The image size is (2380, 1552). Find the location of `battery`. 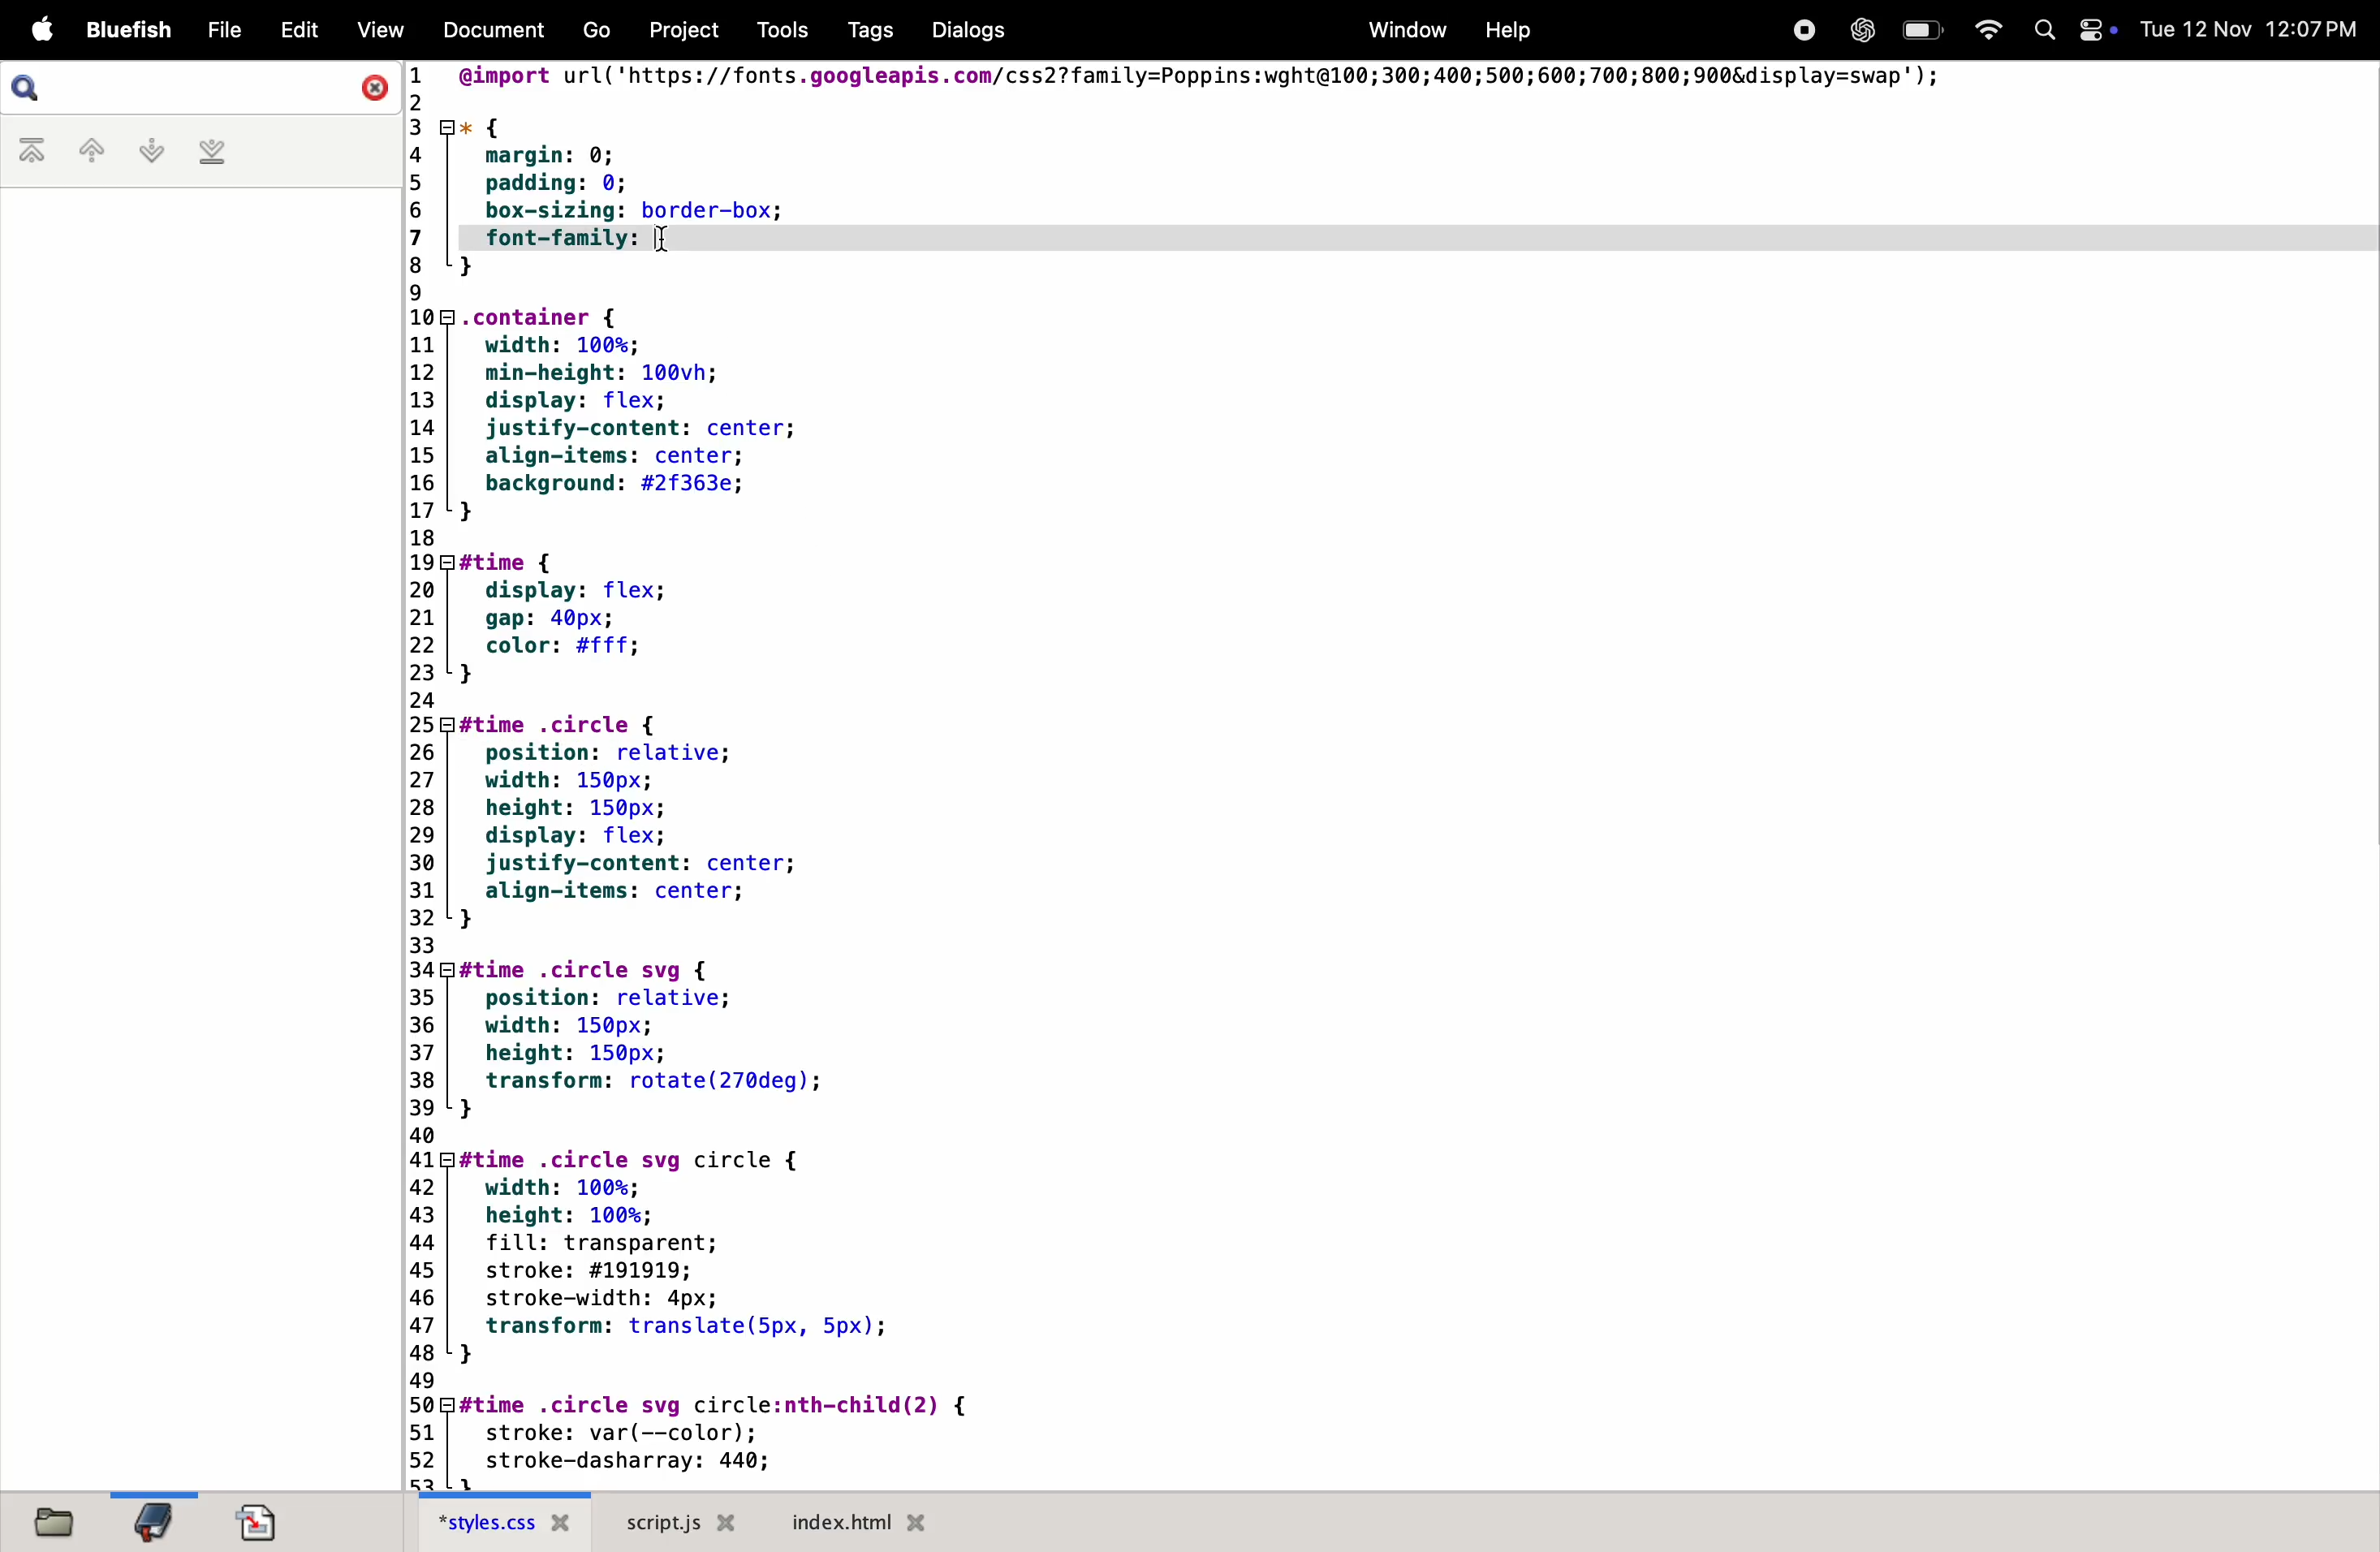

battery is located at coordinates (1921, 30).